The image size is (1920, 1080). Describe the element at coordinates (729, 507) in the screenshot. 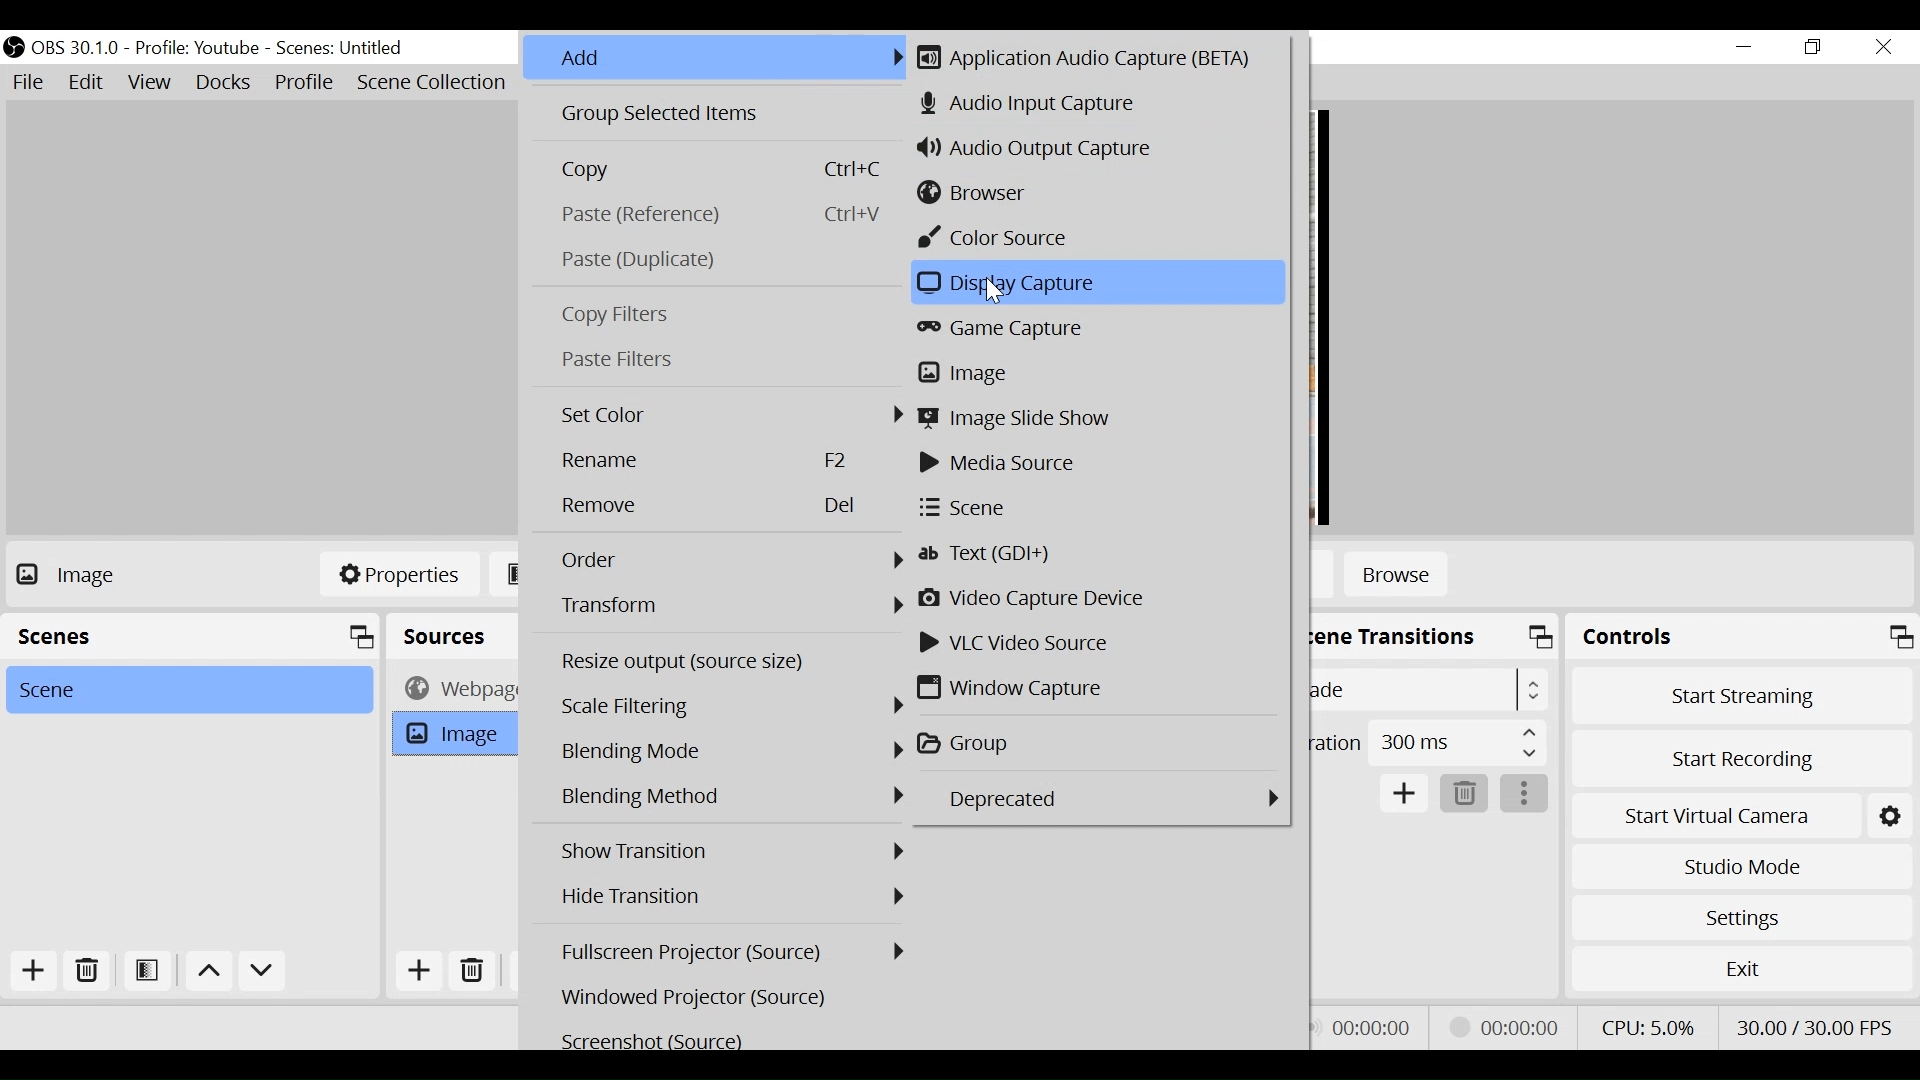

I see `Delete` at that location.